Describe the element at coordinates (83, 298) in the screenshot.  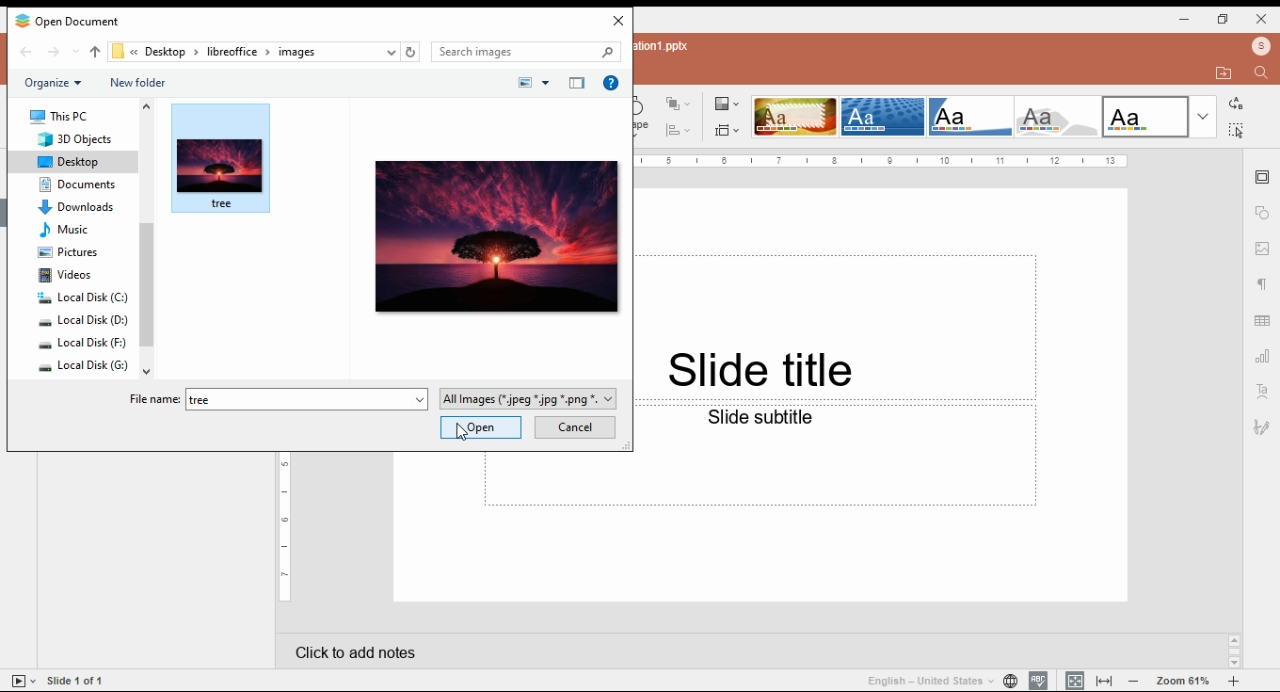
I see `system drive 1` at that location.